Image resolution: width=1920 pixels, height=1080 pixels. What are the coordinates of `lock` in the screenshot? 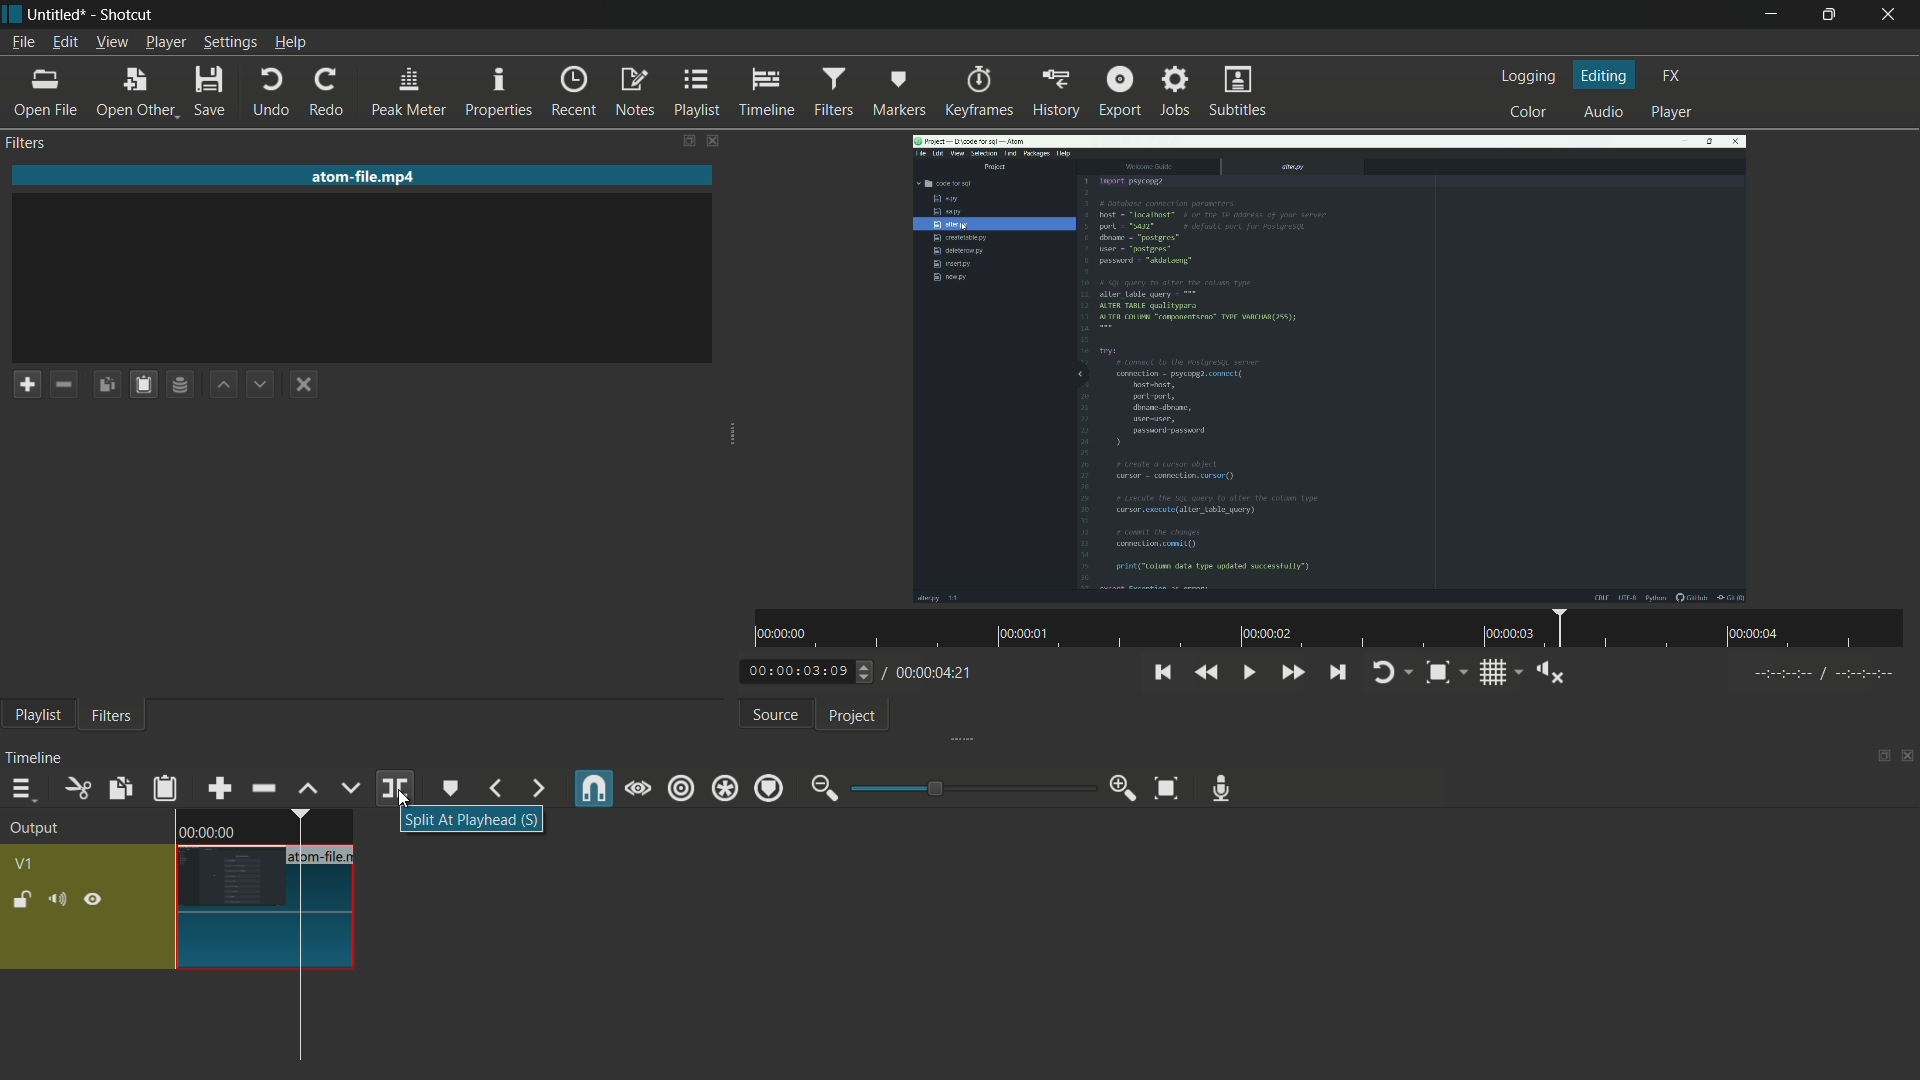 It's located at (21, 902).